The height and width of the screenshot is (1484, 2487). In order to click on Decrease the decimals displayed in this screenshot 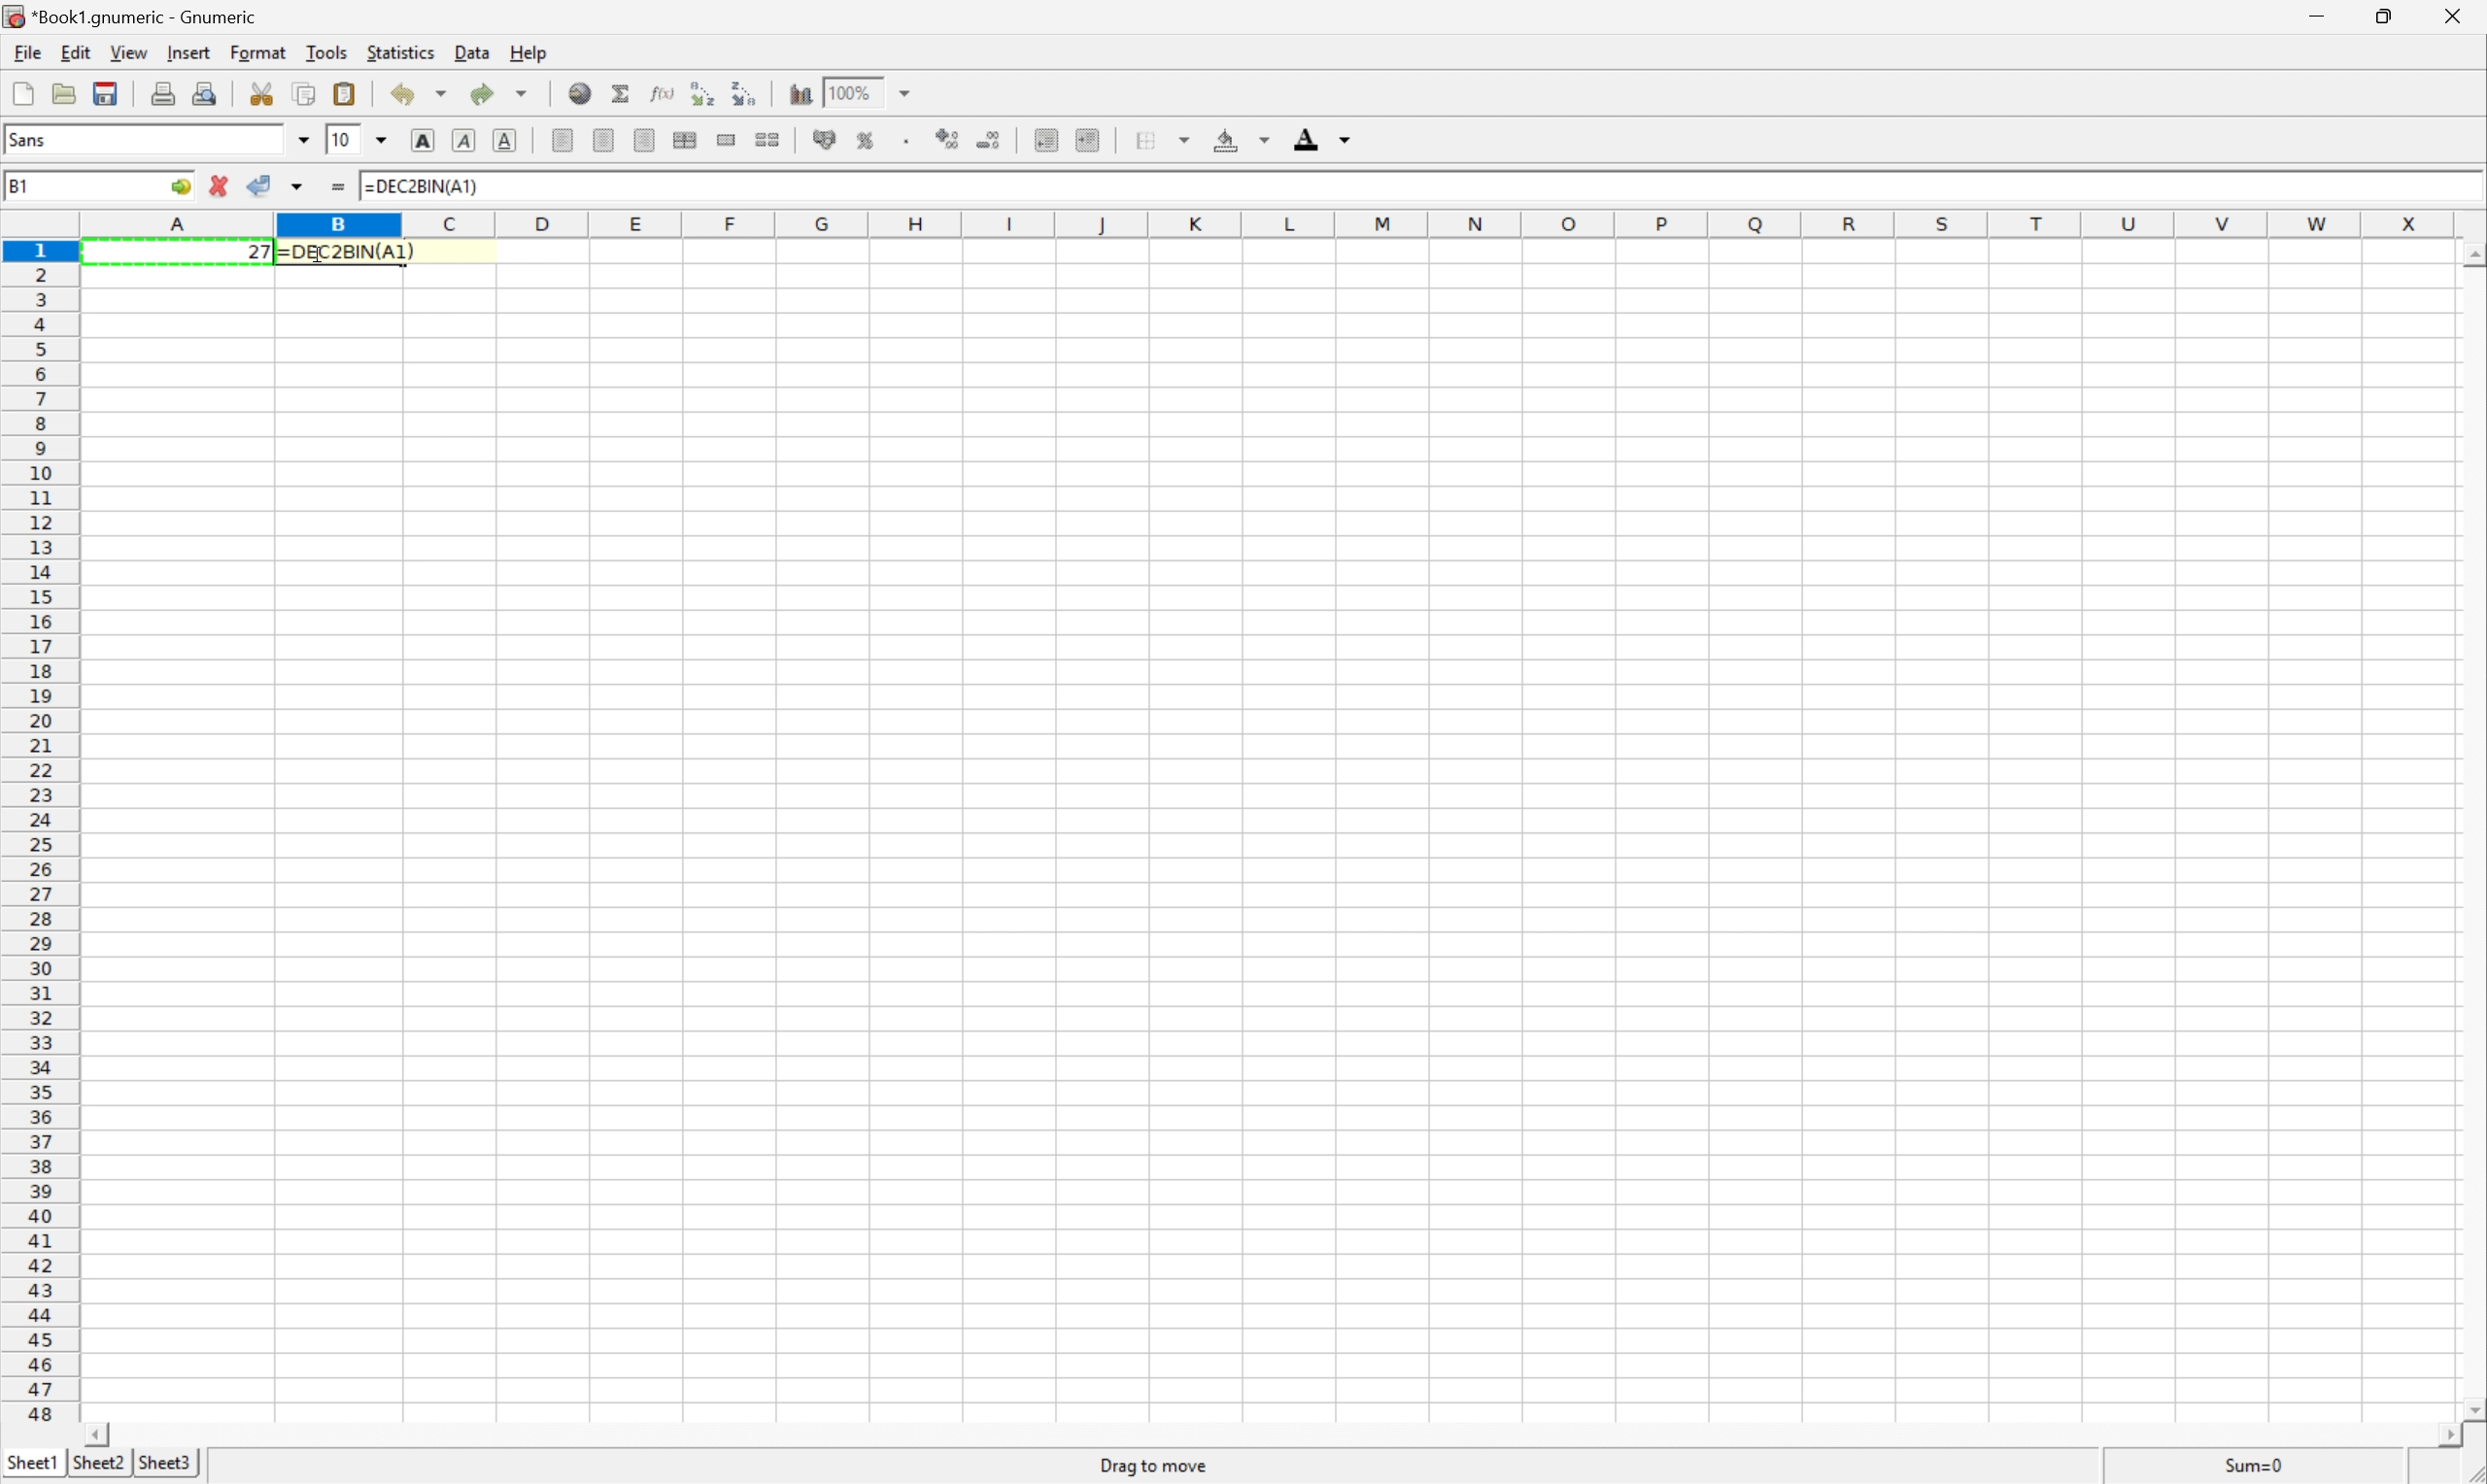, I will do `click(987, 138)`.